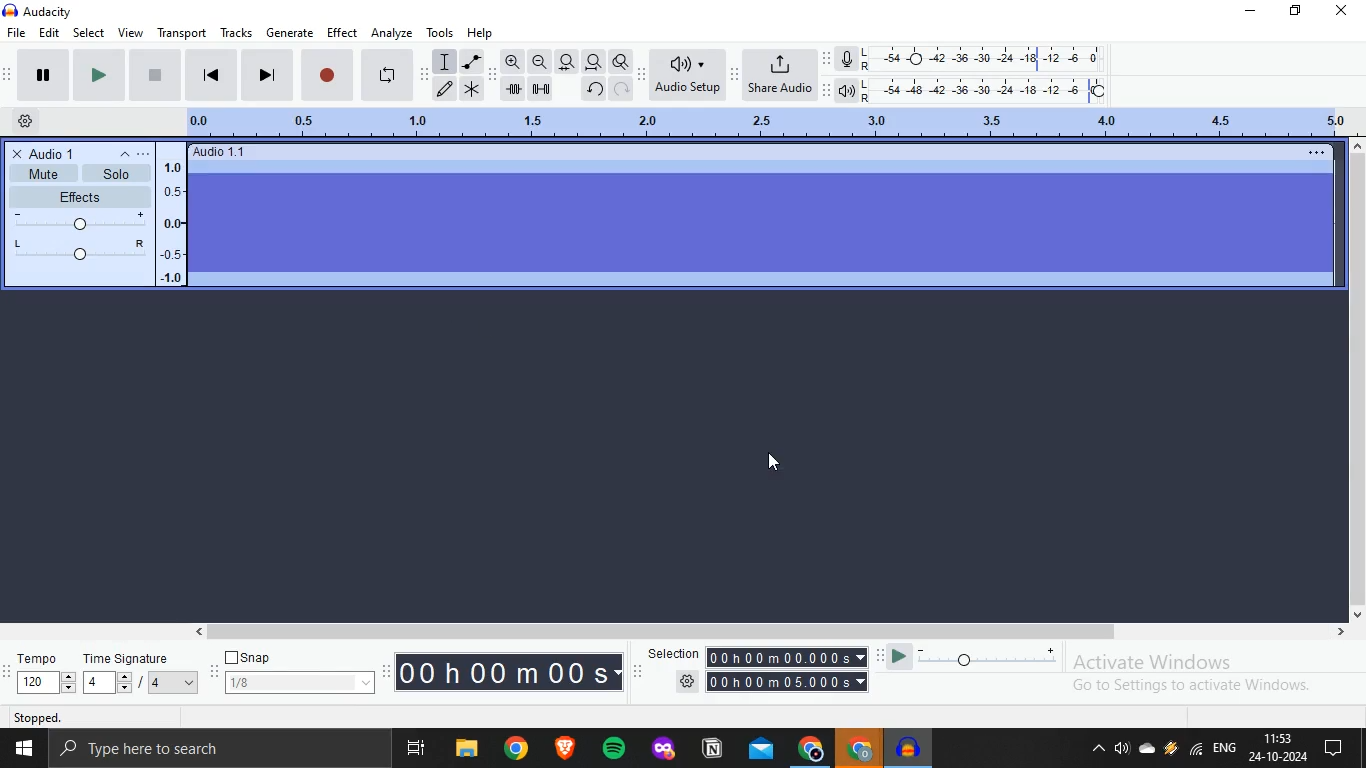 The height and width of the screenshot is (768, 1366). Describe the element at coordinates (148, 153) in the screenshot. I see `More options` at that location.